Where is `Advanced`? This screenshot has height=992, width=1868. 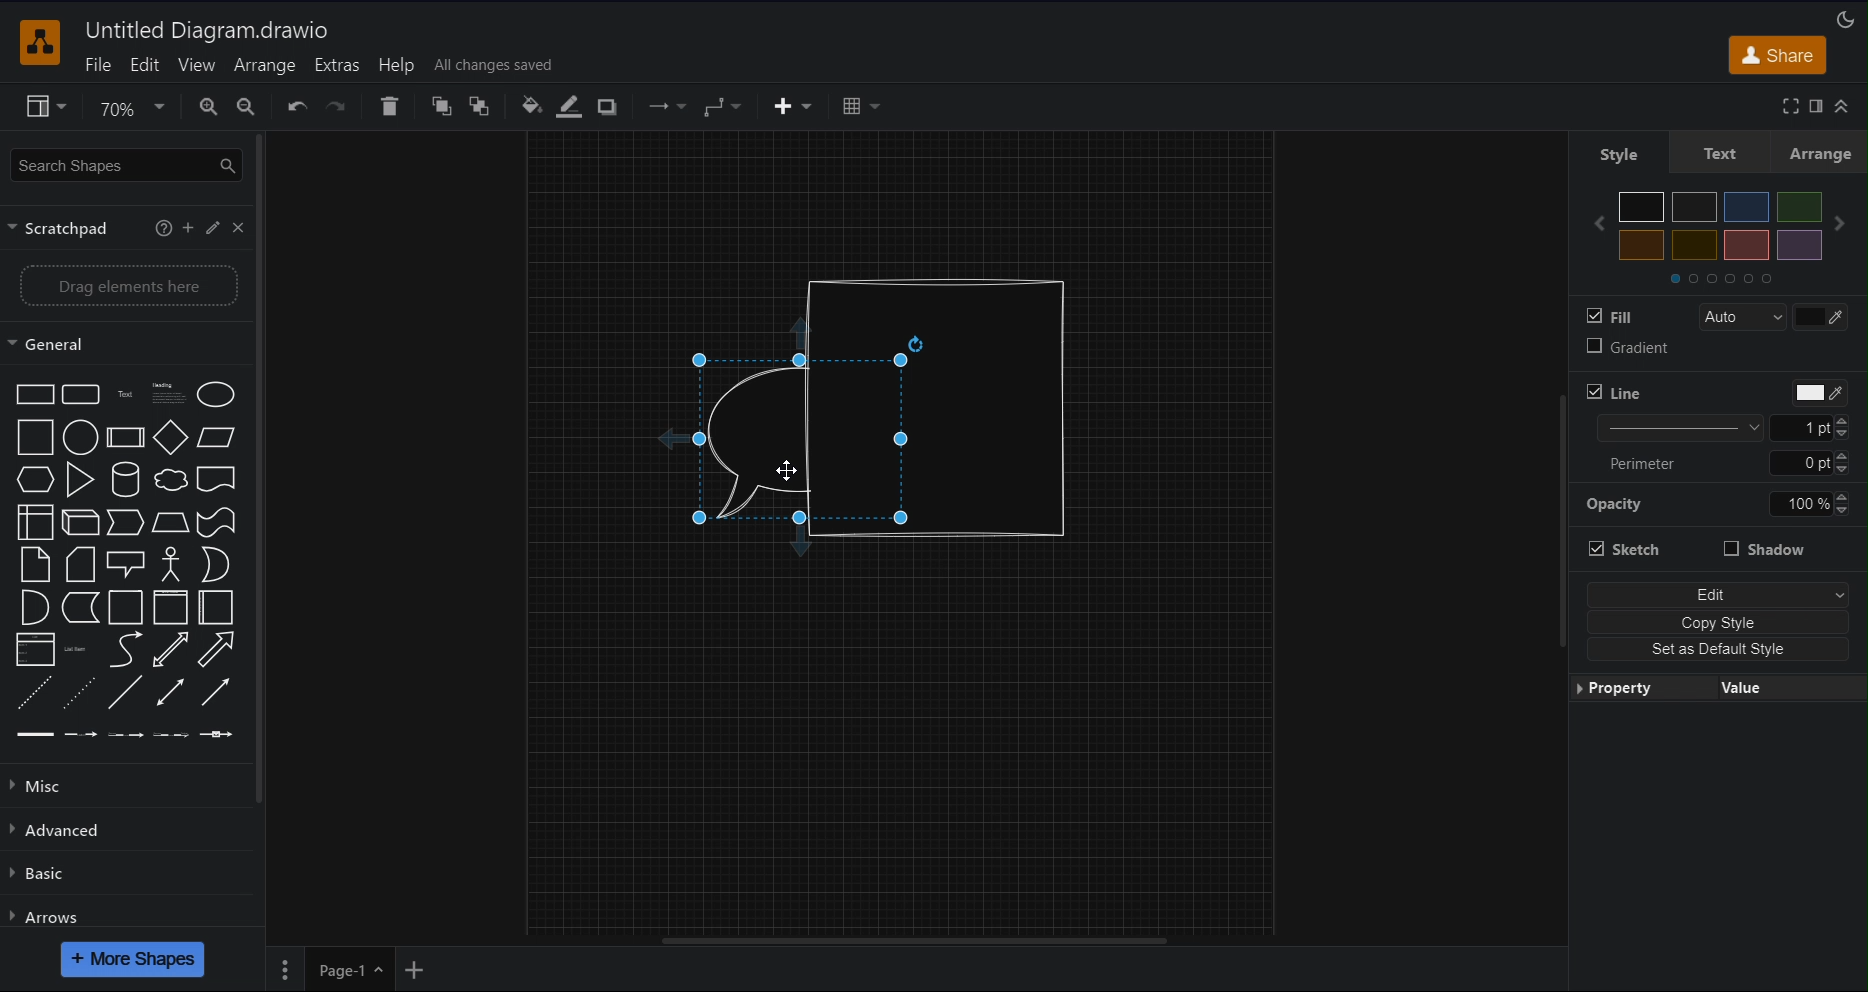 Advanced is located at coordinates (127, 830).